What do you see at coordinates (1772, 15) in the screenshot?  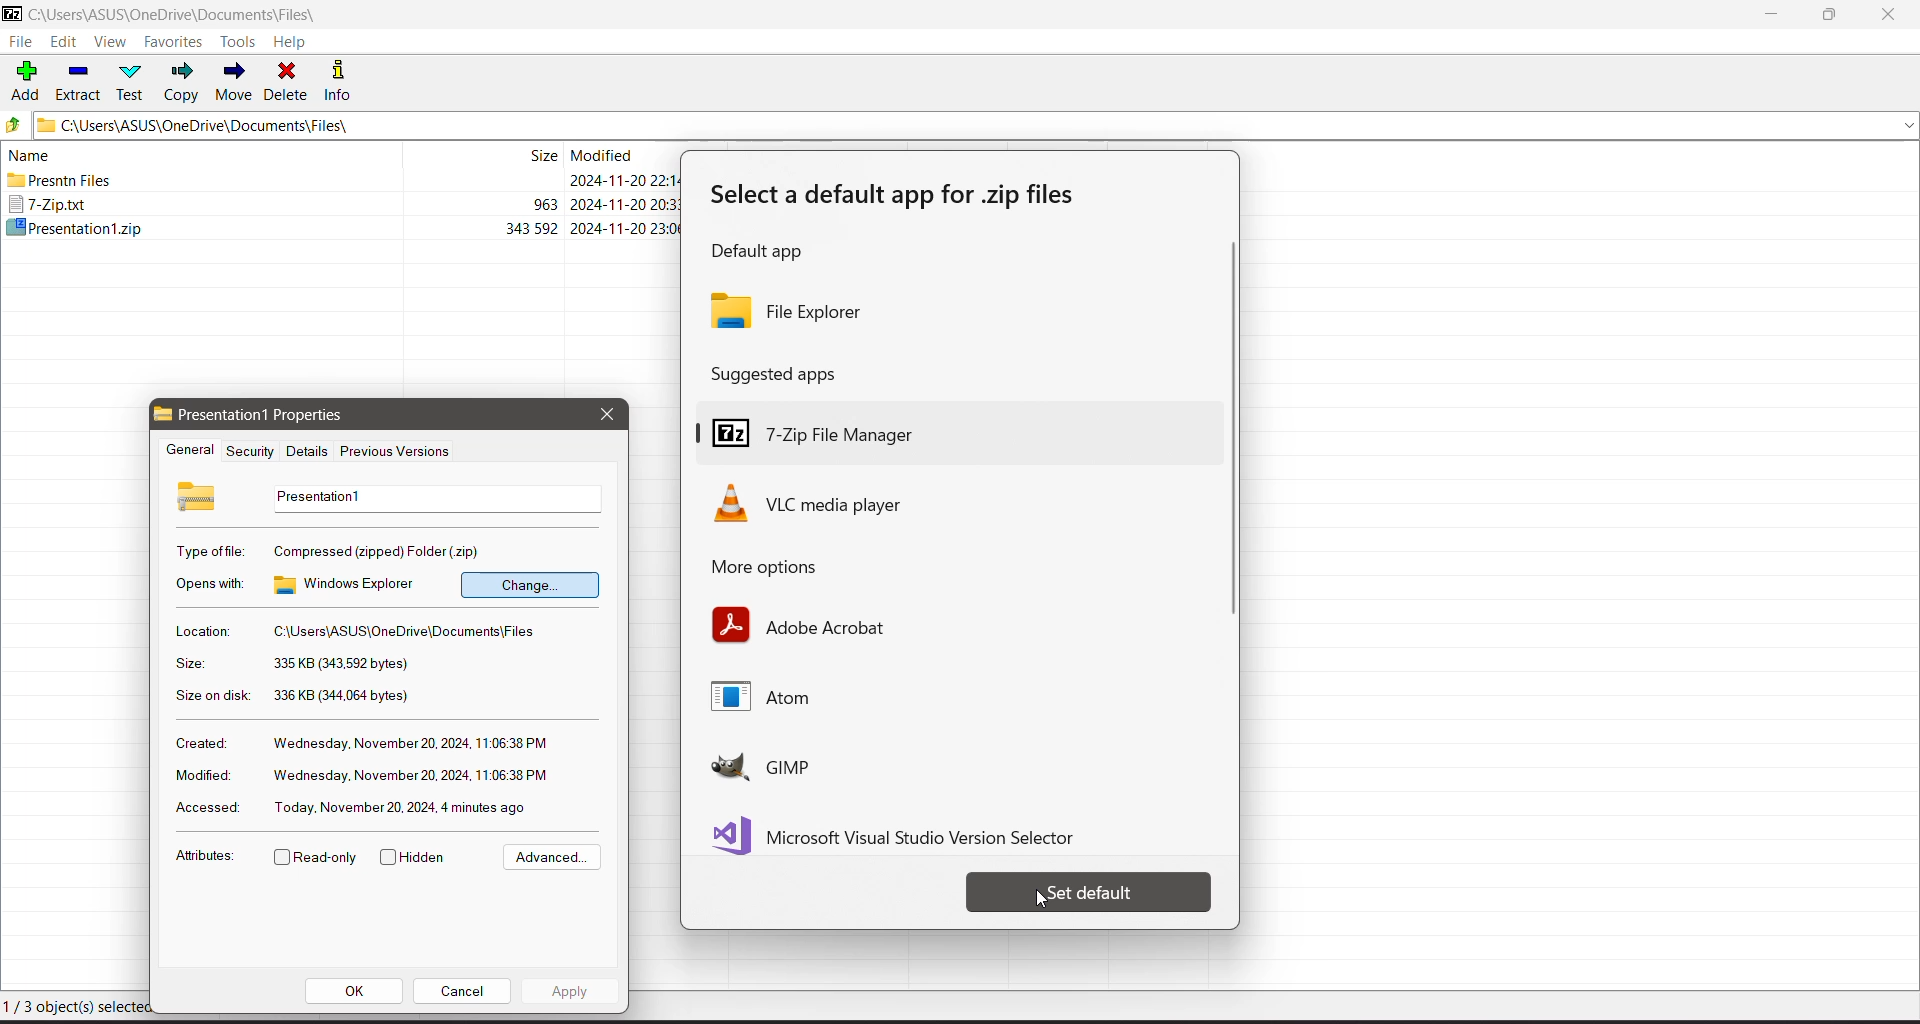 I see `Minimize` at bounding box center [1772, 15].